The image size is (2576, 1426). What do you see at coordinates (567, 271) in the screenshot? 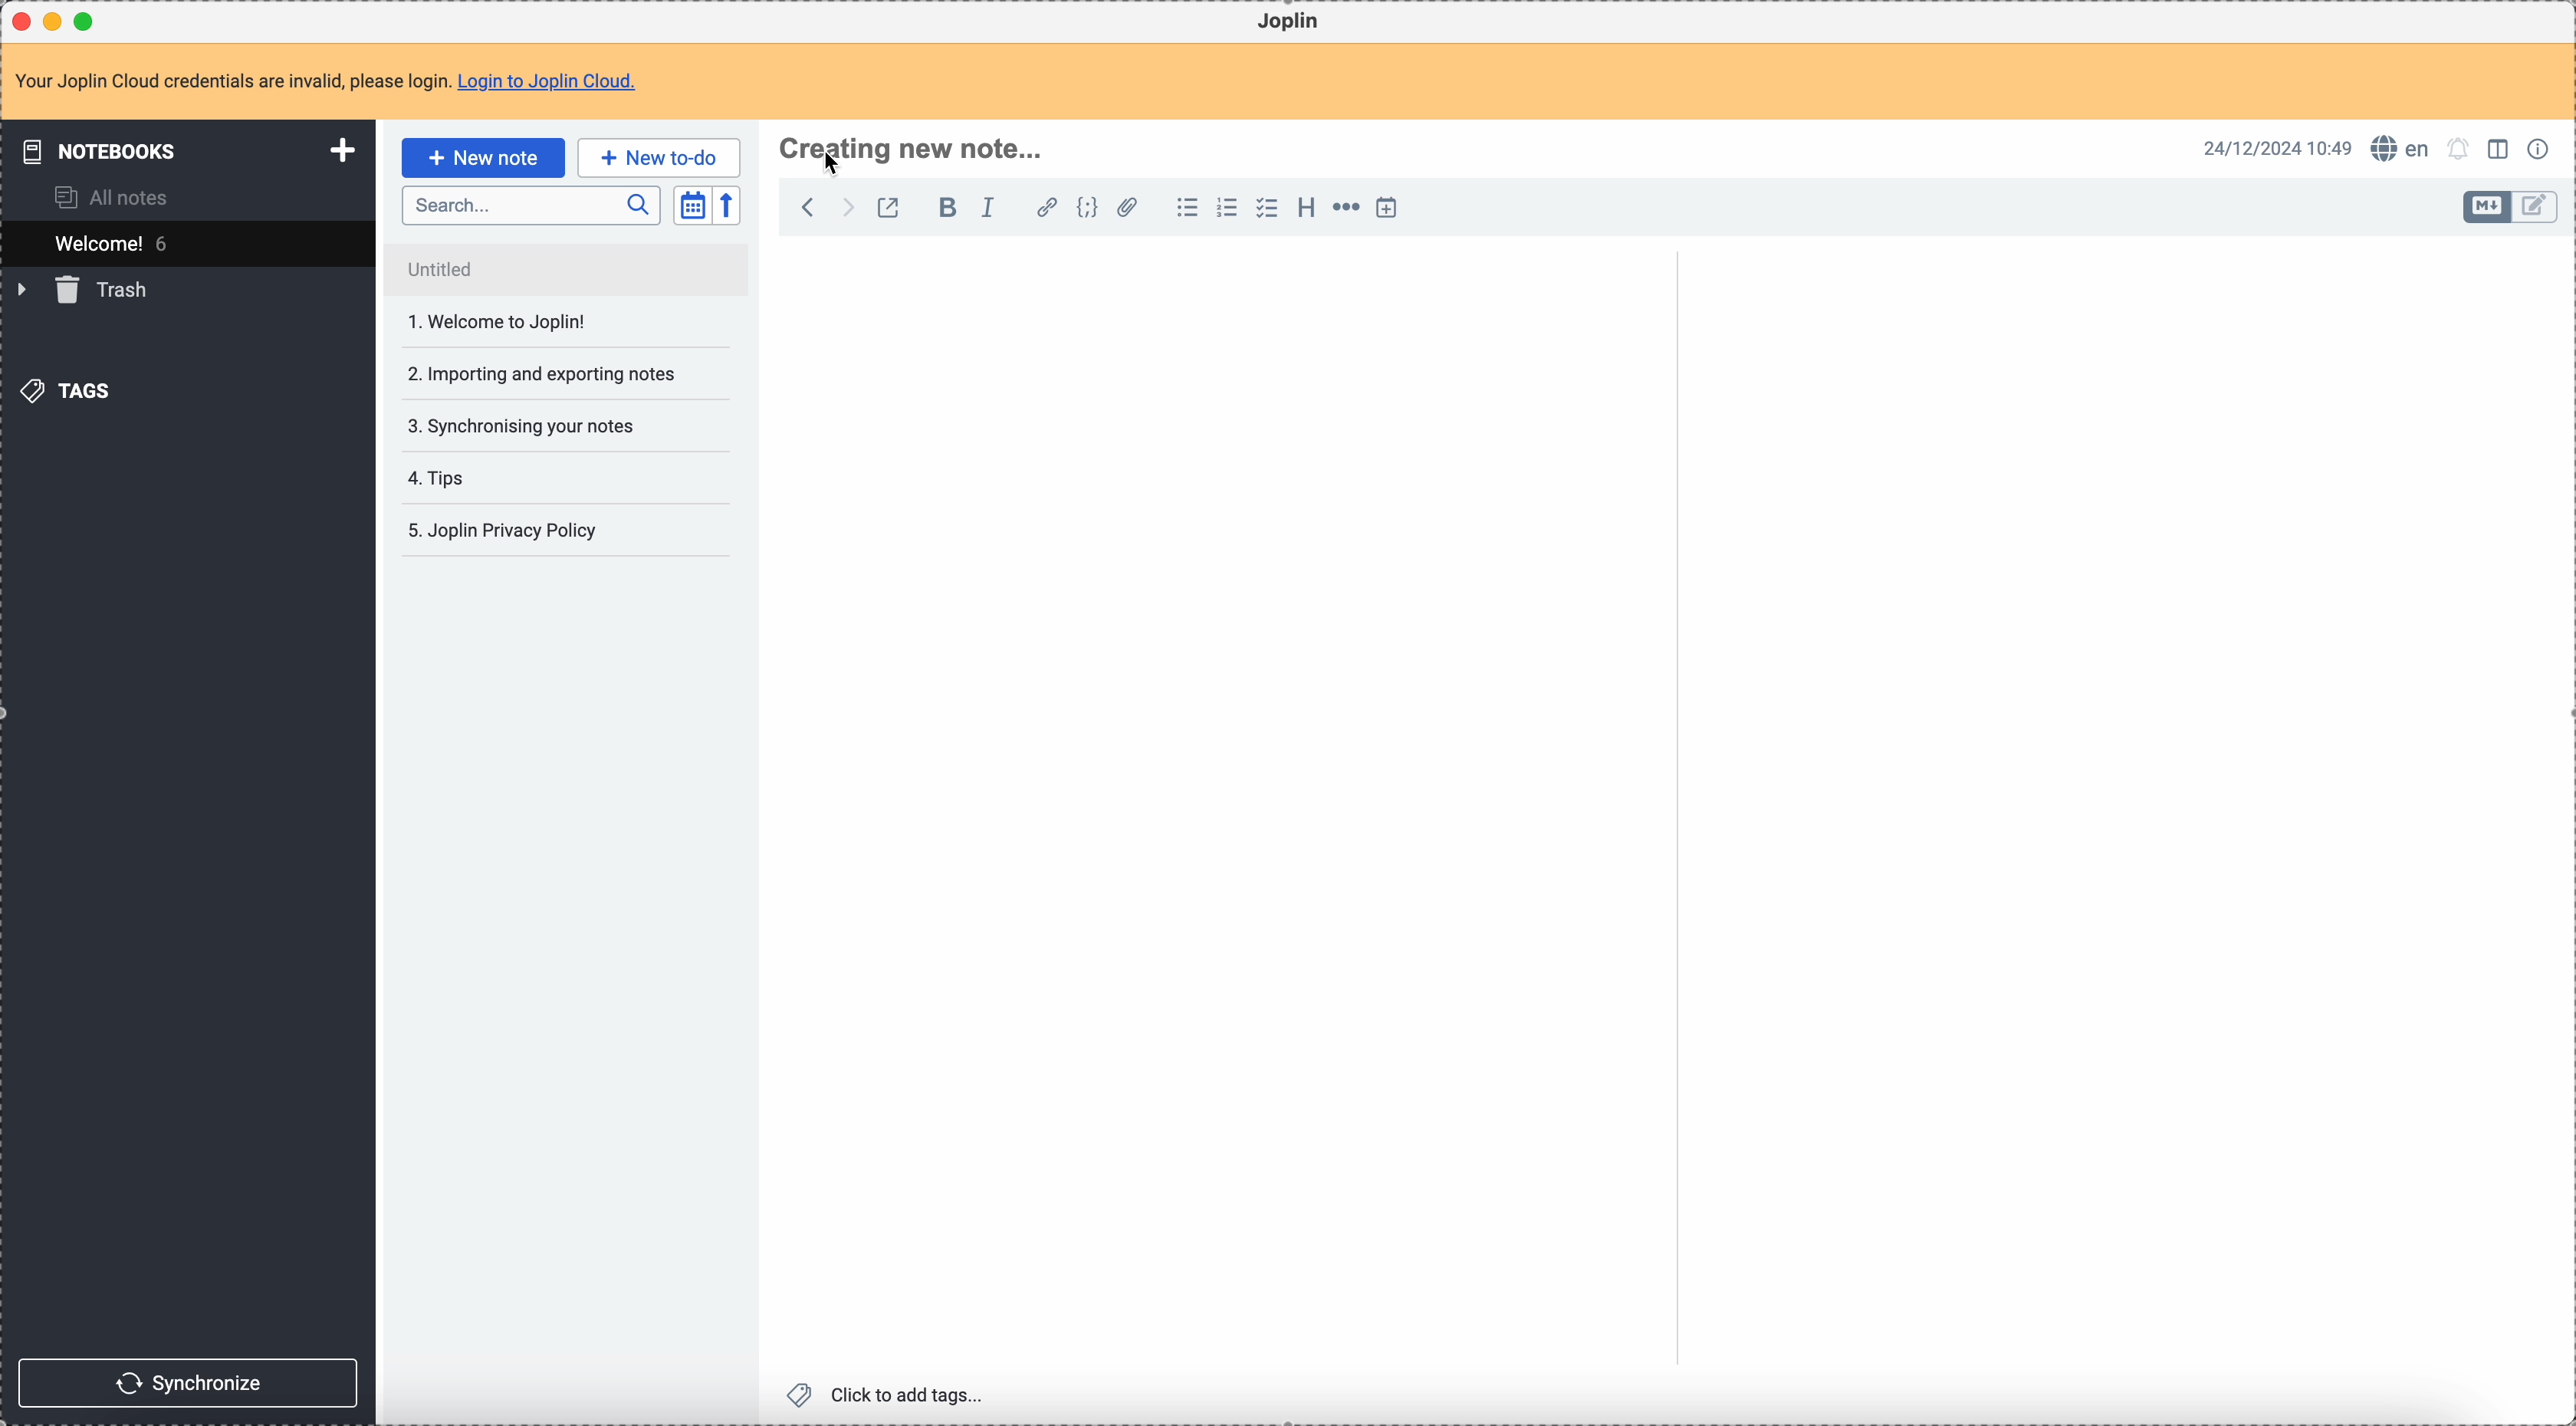
I see `Untitled` at bounding box center [567, 271].